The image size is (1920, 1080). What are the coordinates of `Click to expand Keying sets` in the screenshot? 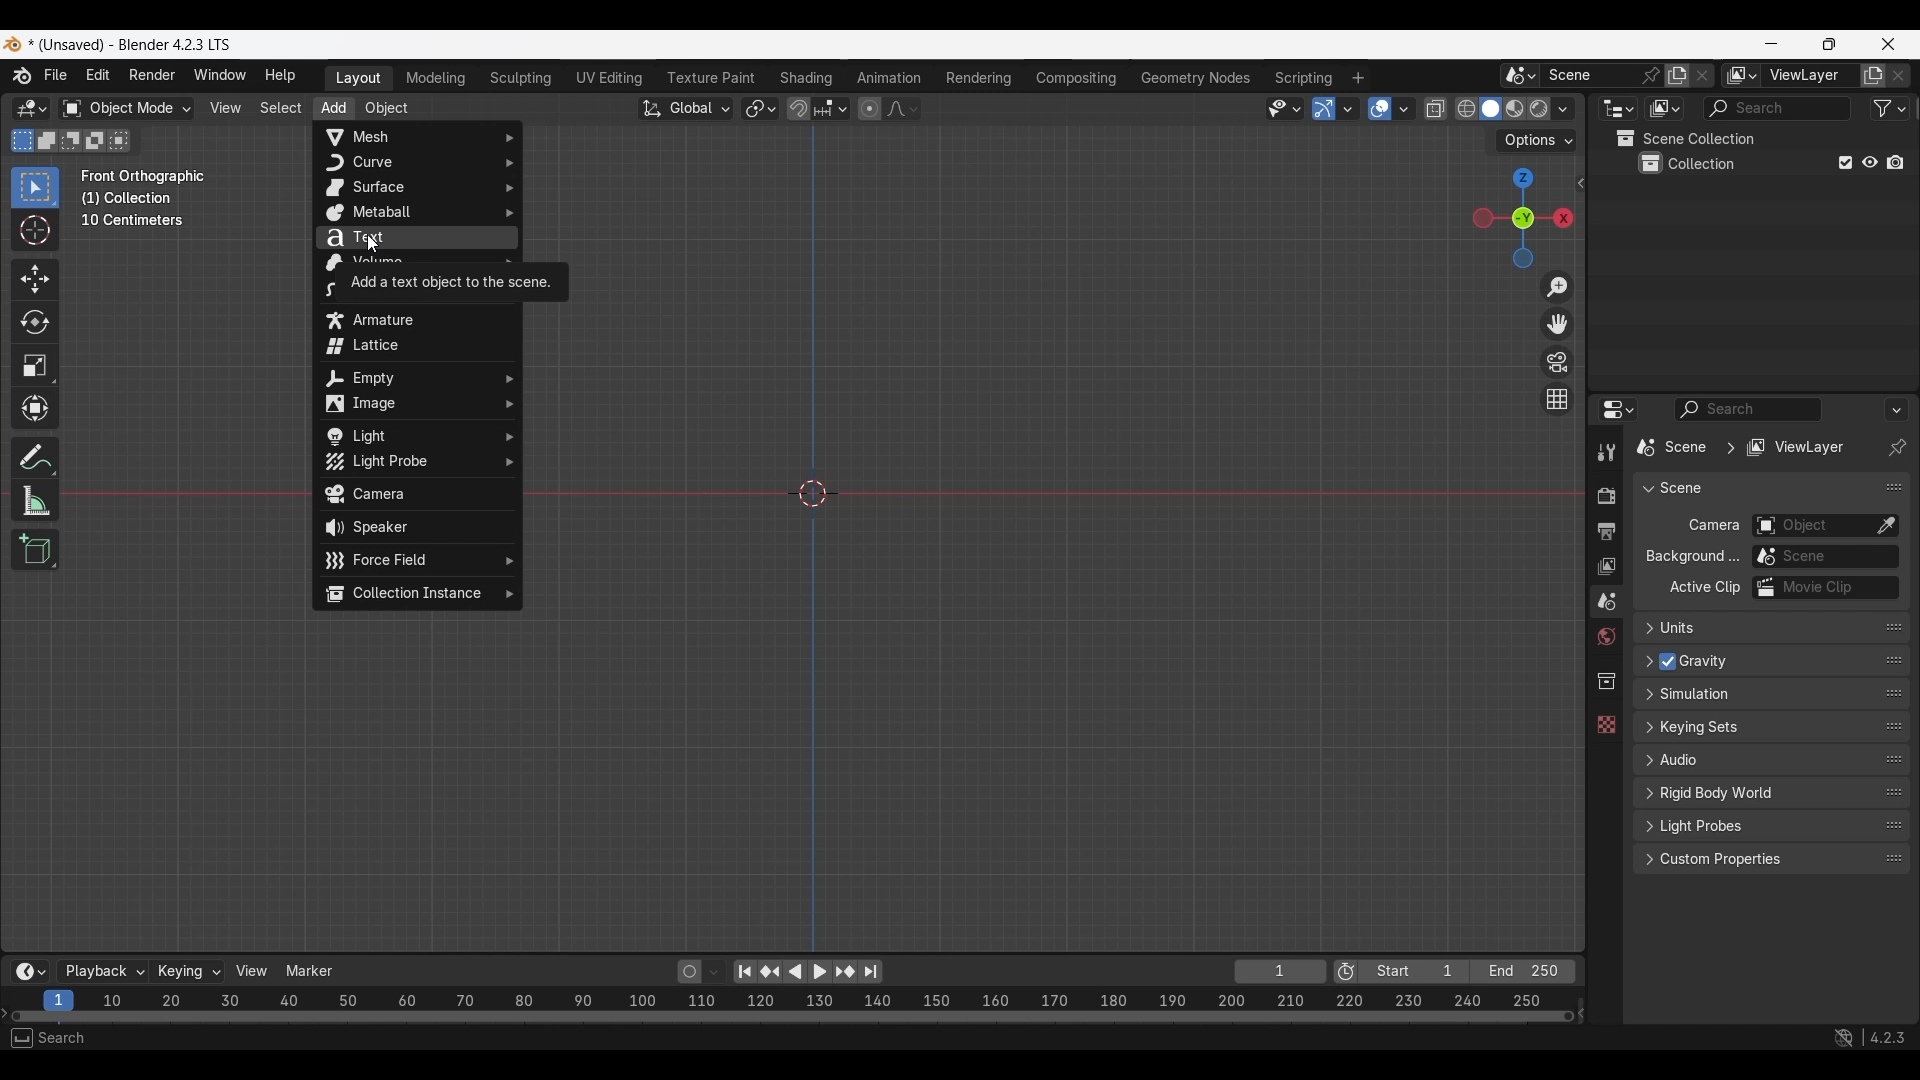 It's located at (1757, 726).